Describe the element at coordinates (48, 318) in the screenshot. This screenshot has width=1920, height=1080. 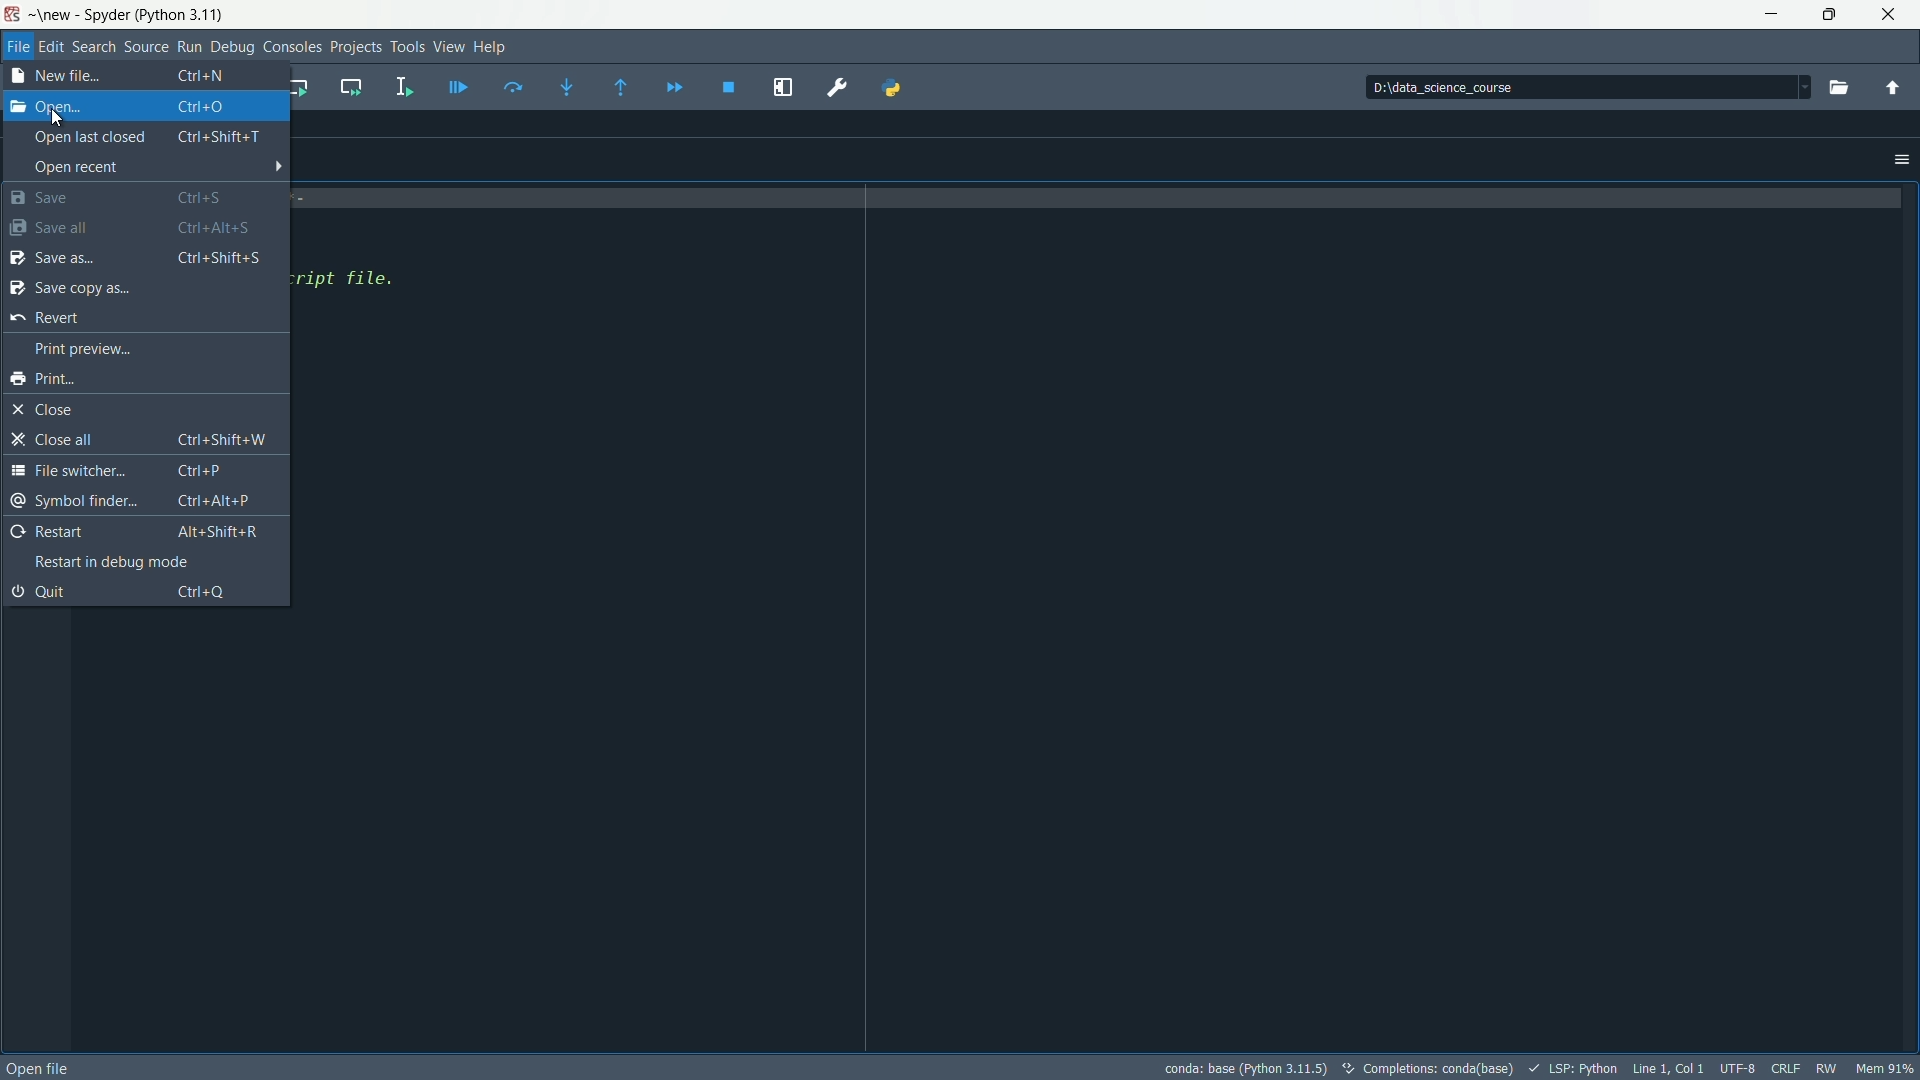
I see `revert` at that location.